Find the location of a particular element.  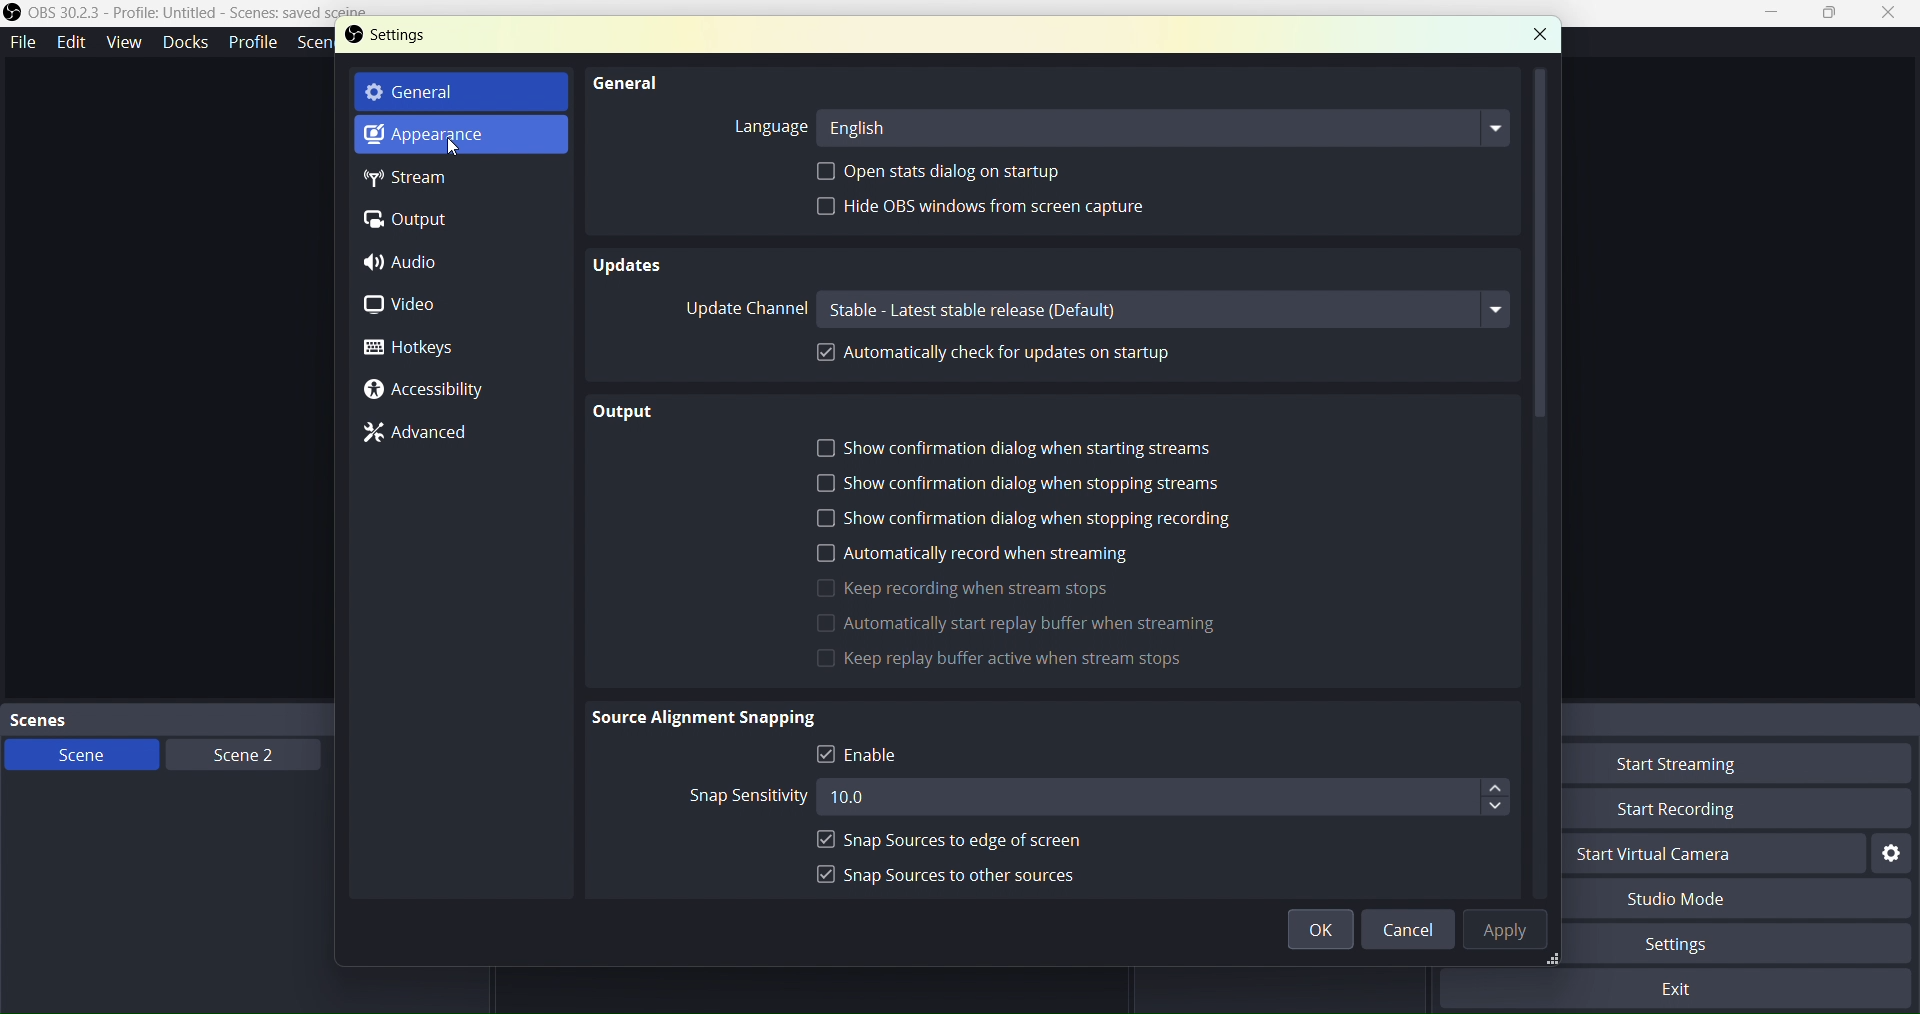

Snap sources to other sources is located at coordinates (949, 882).